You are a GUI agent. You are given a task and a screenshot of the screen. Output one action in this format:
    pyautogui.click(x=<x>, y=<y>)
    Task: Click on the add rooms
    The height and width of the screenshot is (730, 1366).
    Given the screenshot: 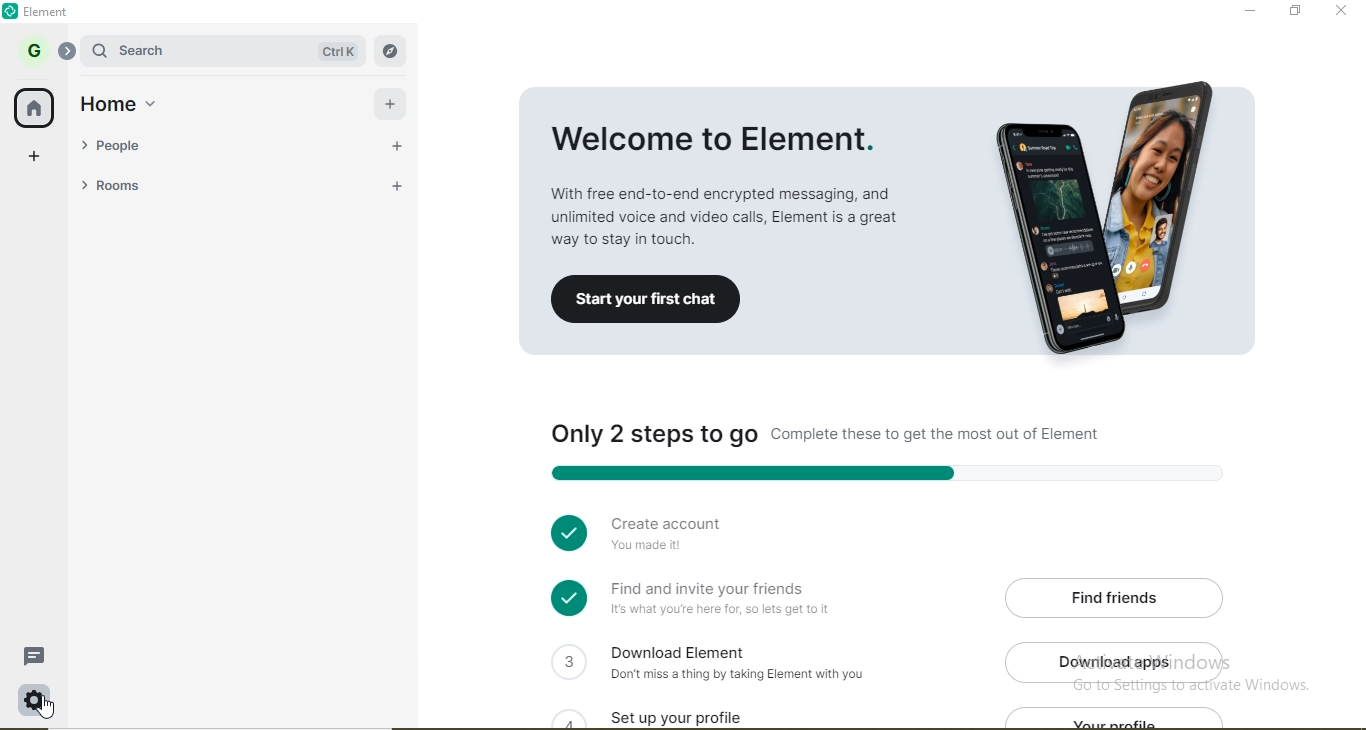 What is the action you would take?
    pyautogui.click(x=391, y=185)
    